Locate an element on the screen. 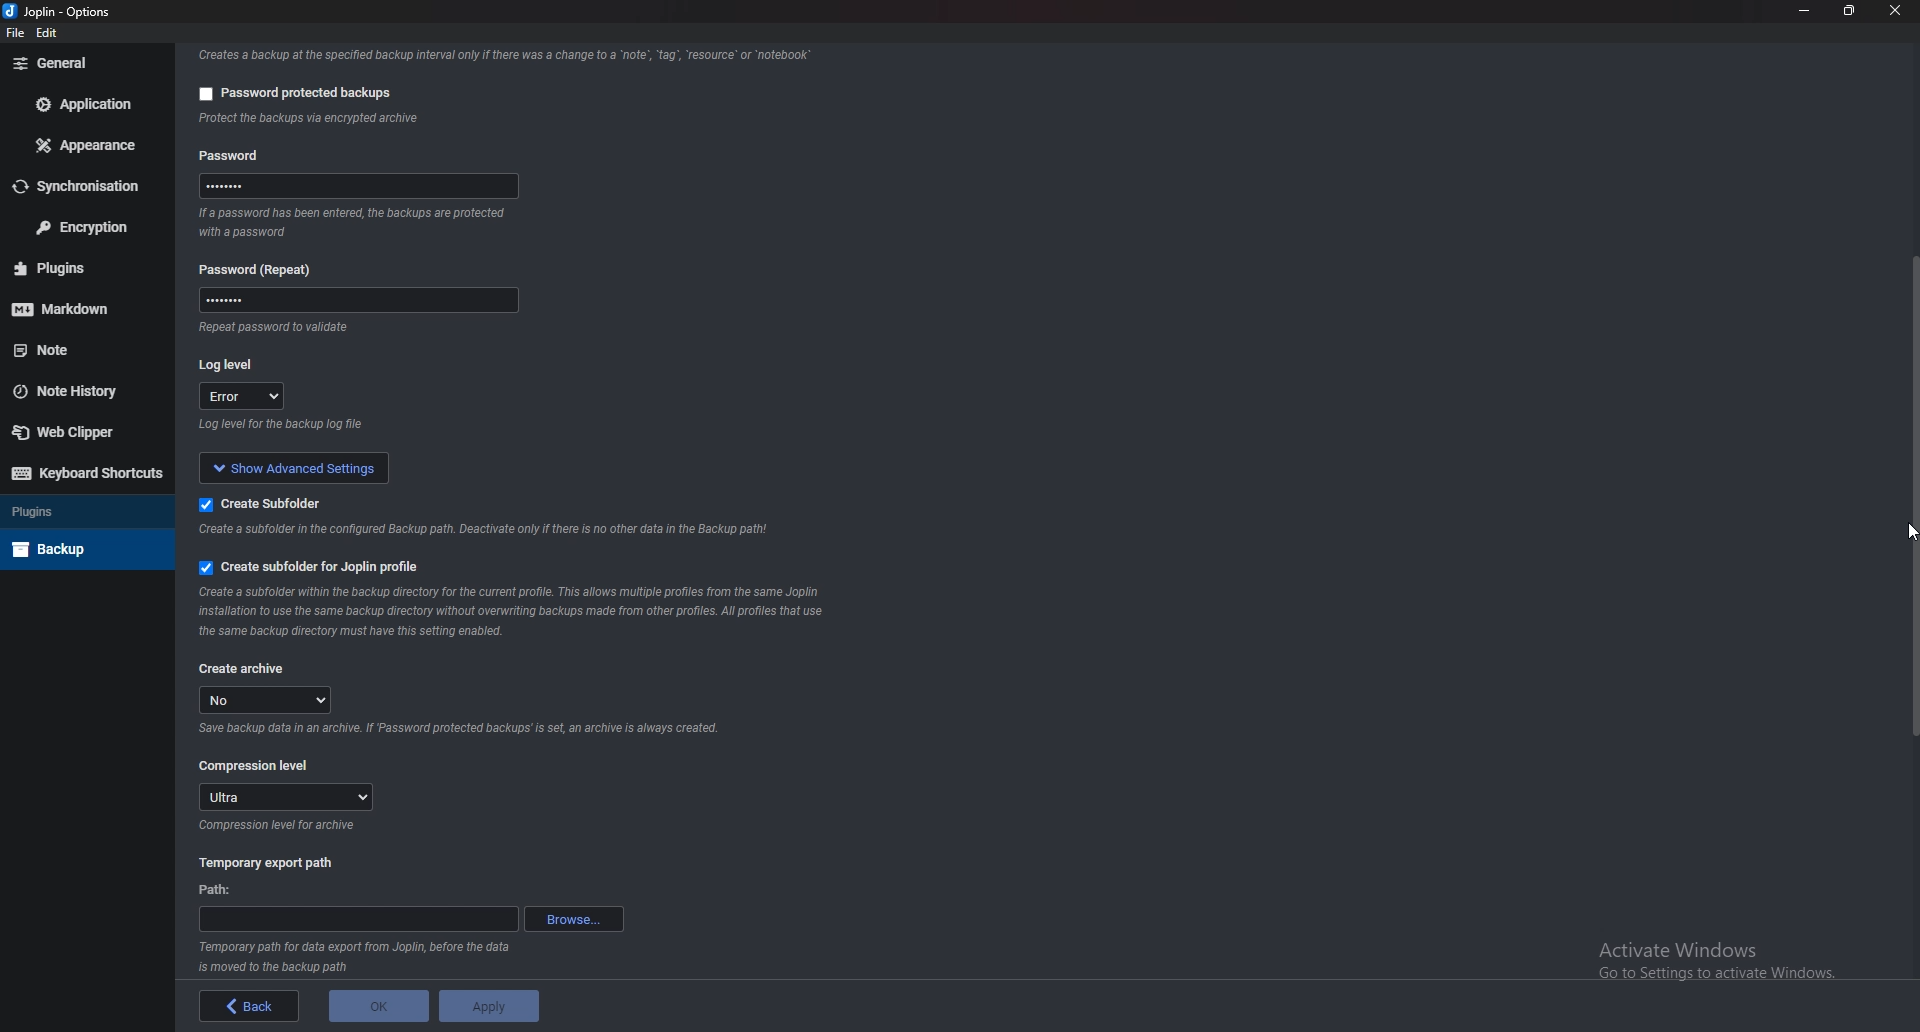 The width and height of the screenshot is (1920, 1032). Markdown is located at coordinates (85, 306).